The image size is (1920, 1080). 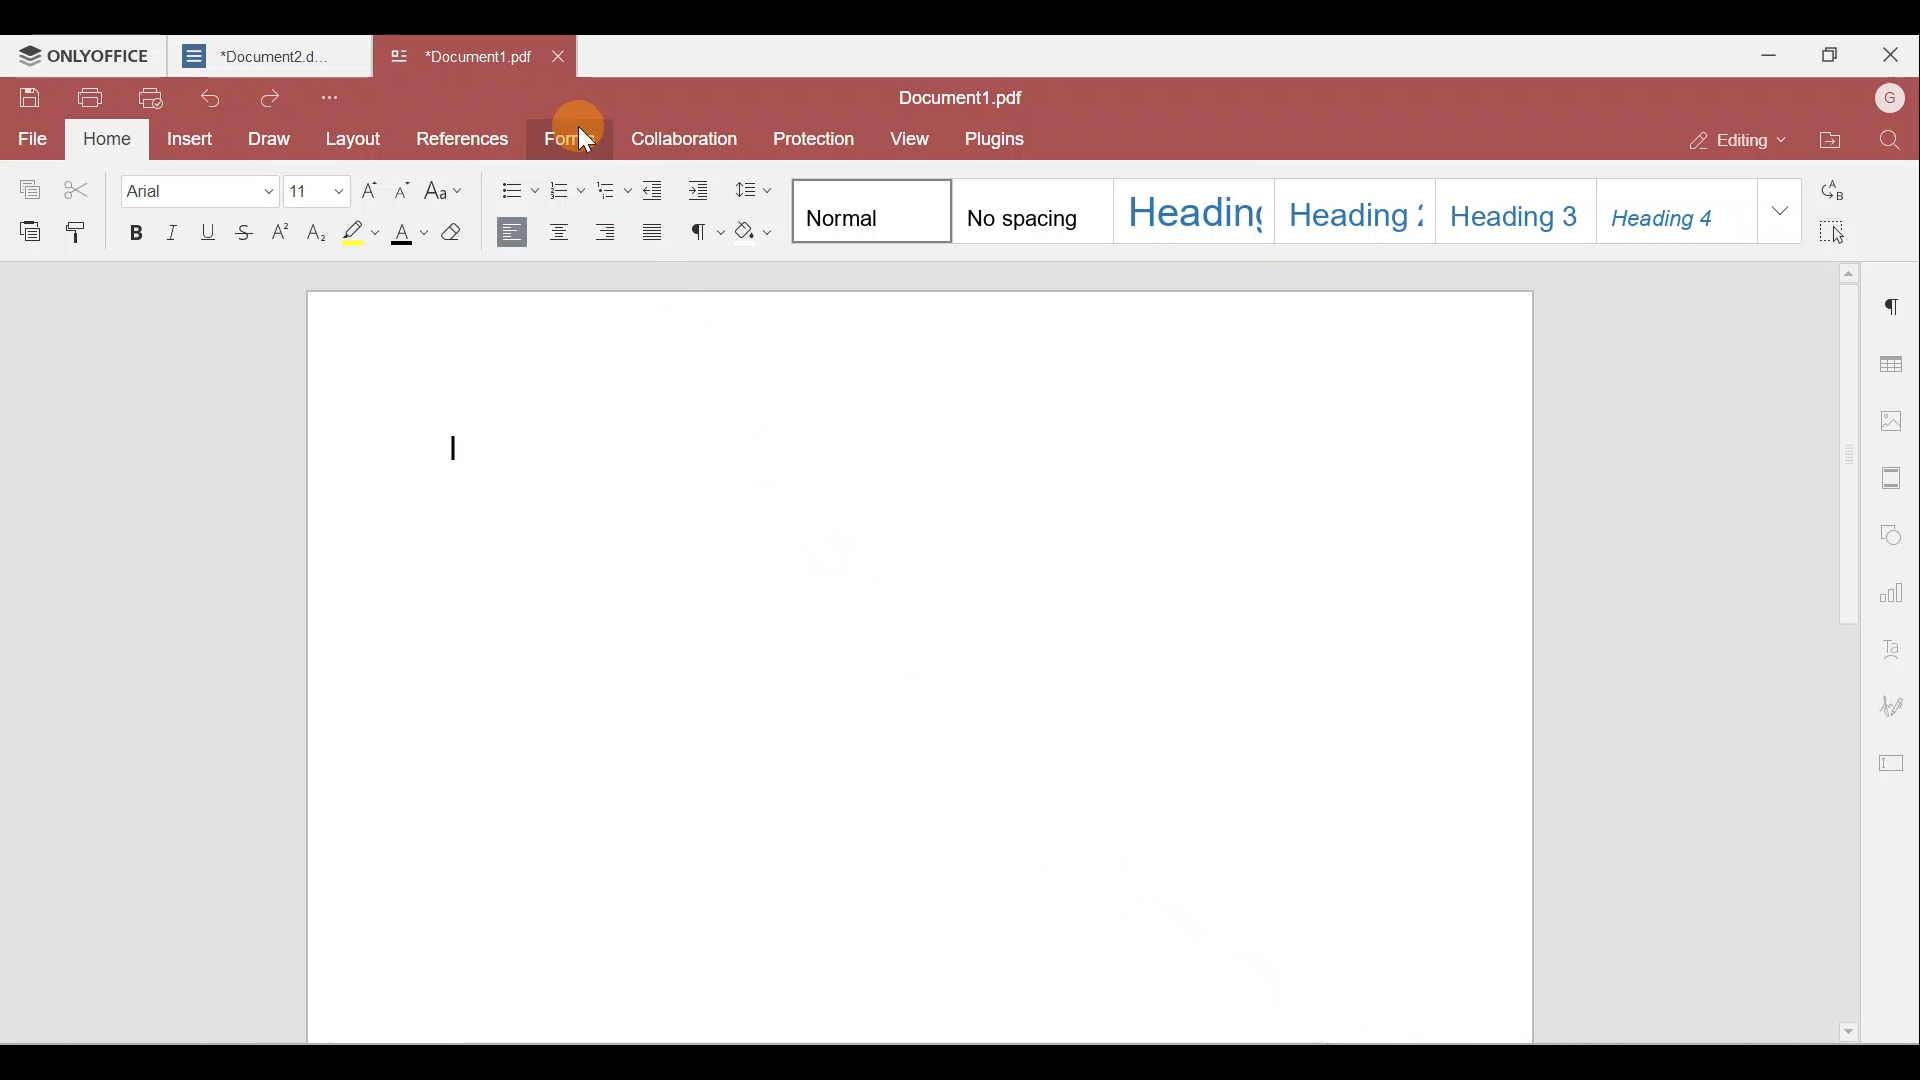 I want to click on Subscript, so click(x=322, y=233).